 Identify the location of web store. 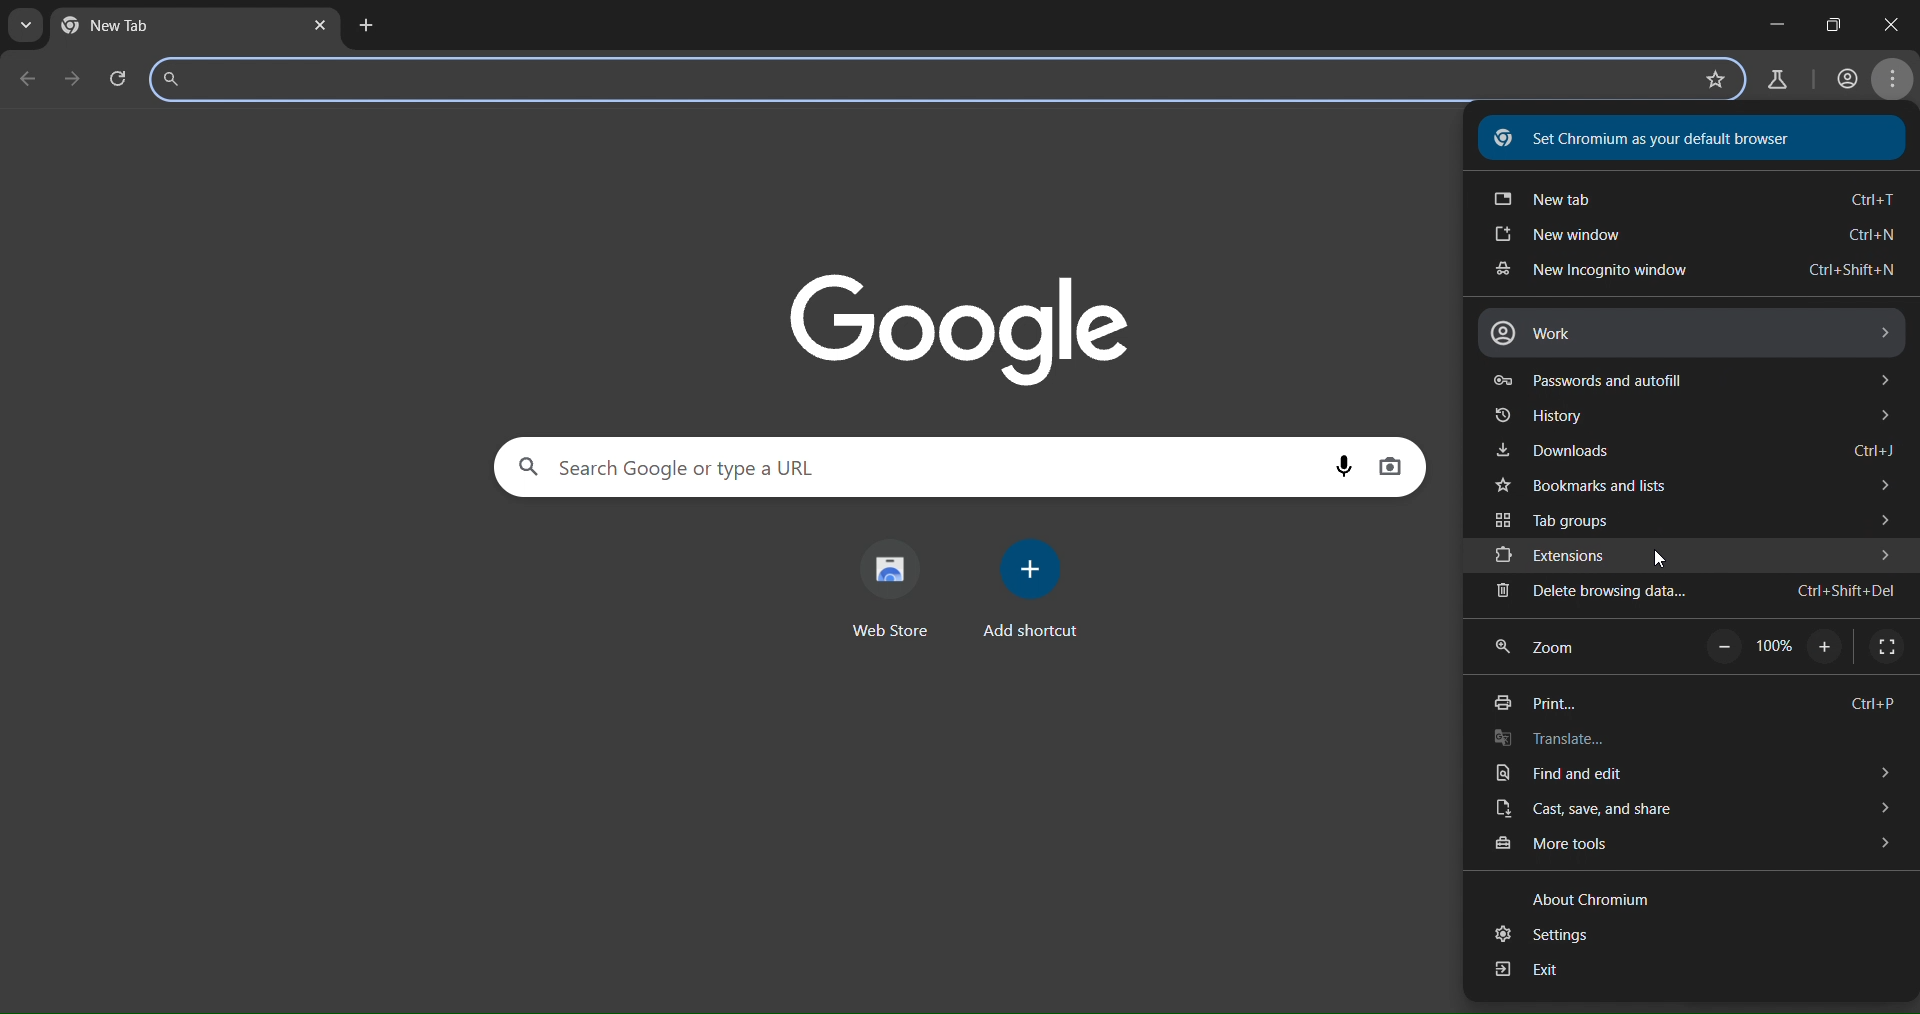
(889, 584).